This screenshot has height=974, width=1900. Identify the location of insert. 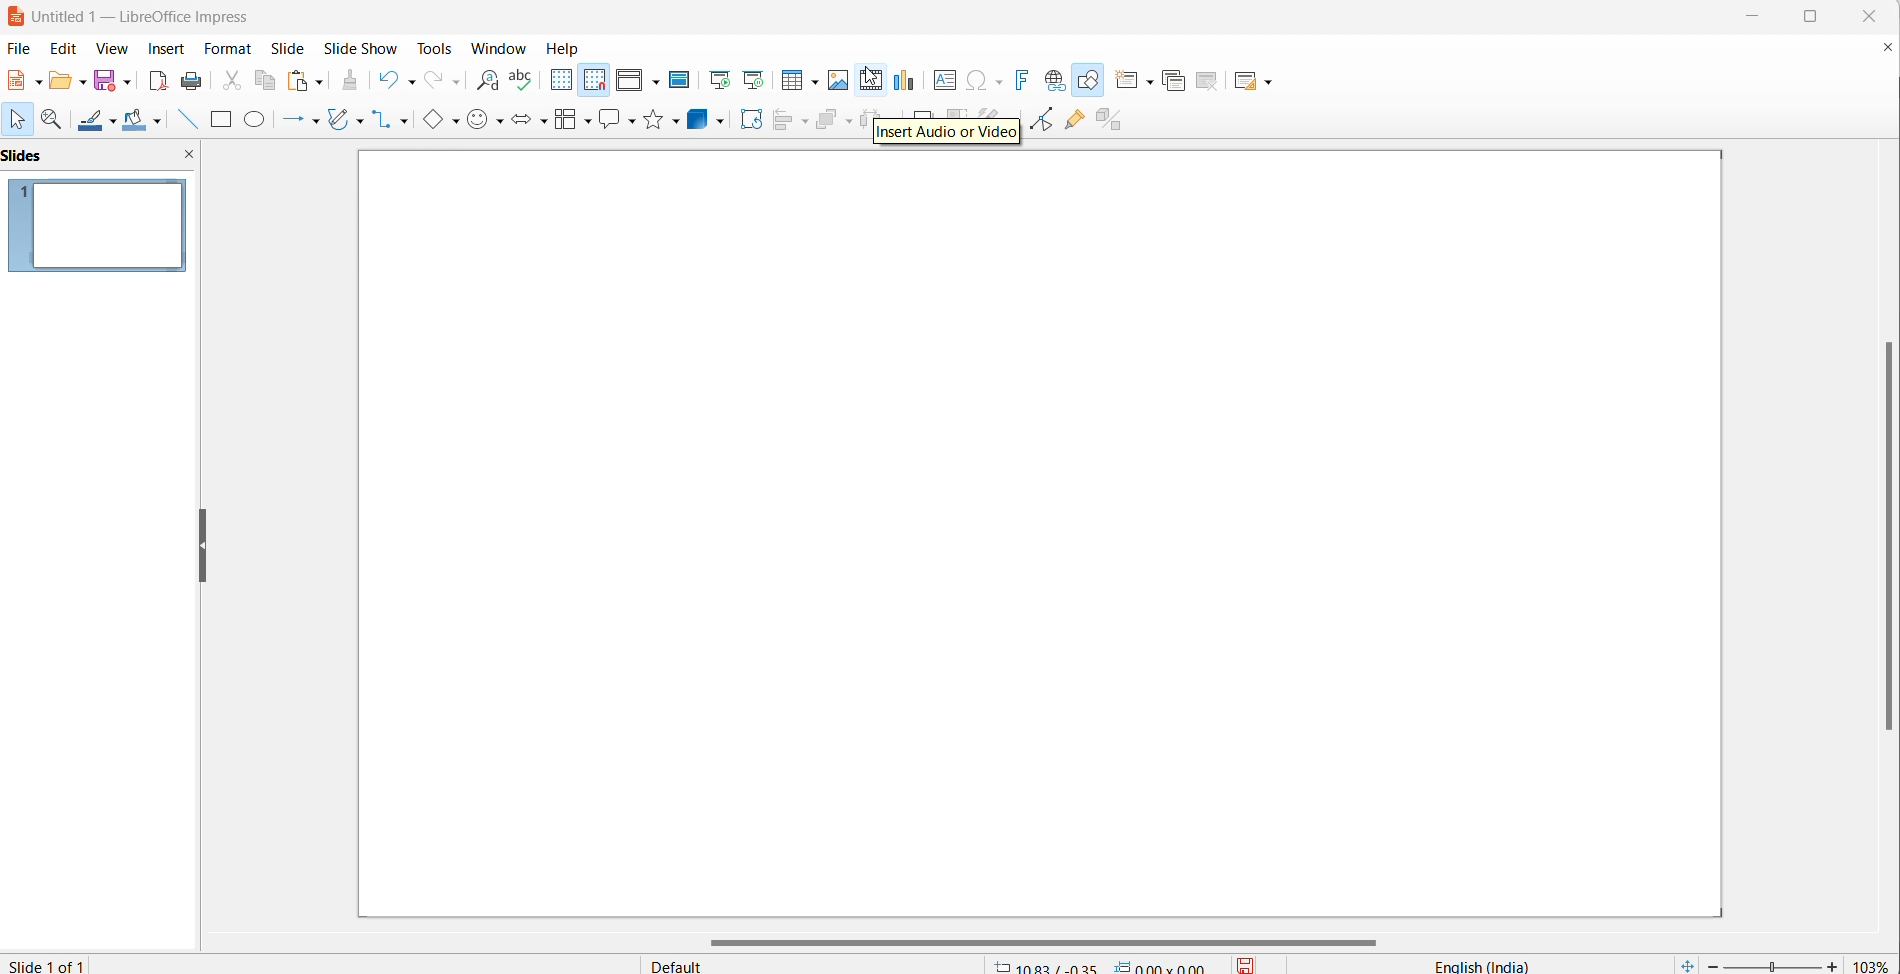
(167, 47).